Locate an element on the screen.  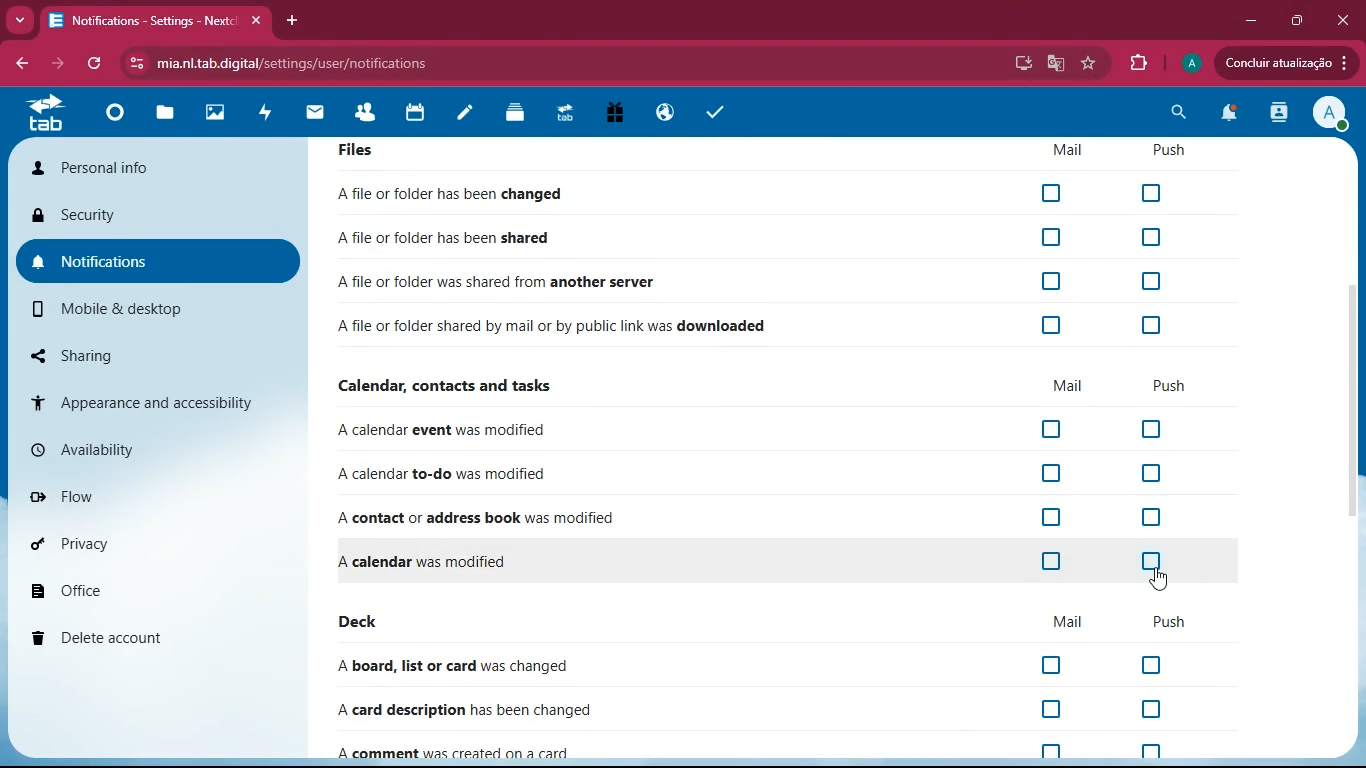
file downloaded is located at coordinates (558, 326).